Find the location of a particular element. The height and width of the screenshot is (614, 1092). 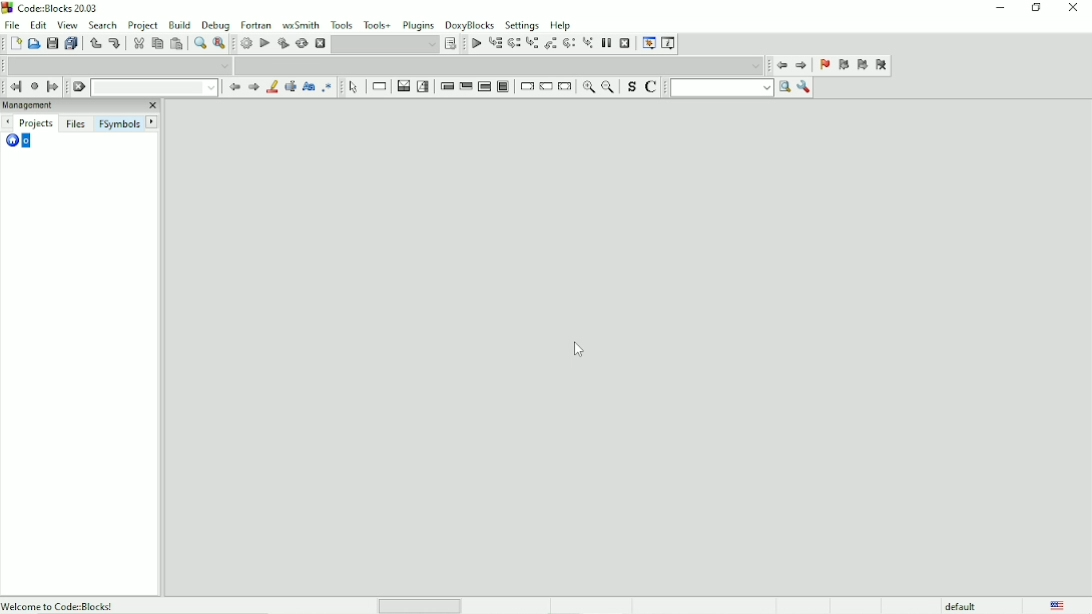

Toggle source is located at coordinates (631, 88).